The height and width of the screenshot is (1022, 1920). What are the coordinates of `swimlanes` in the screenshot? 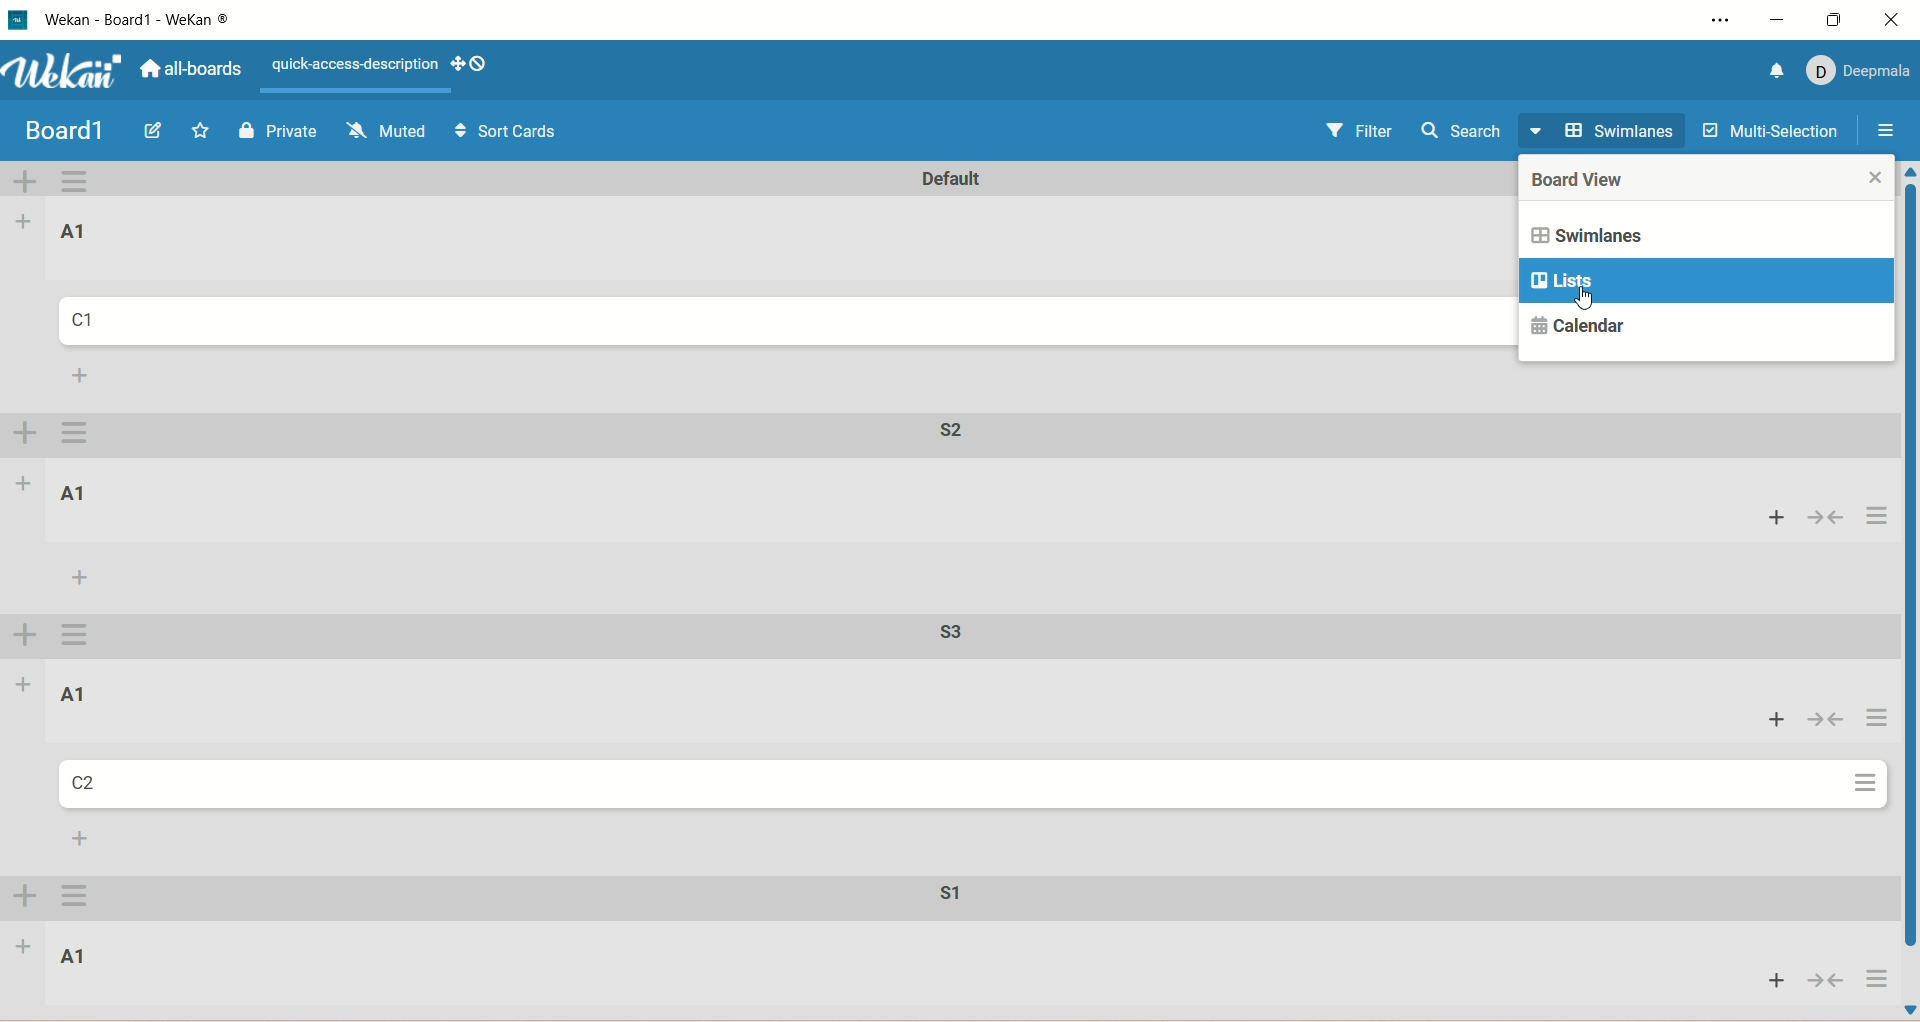 It's located at (1606, 132).